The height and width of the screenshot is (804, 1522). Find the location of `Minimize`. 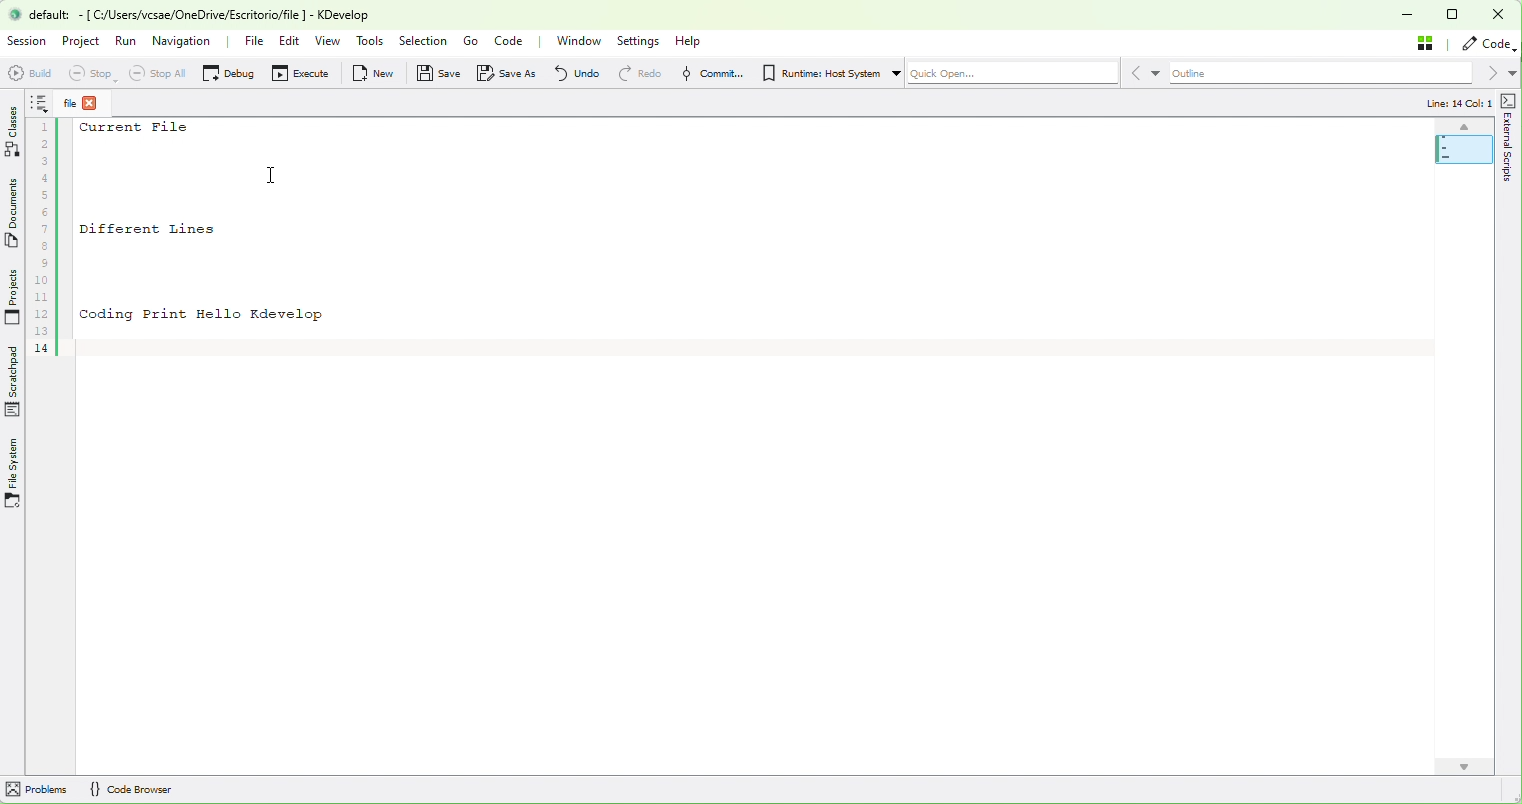

Minimize is located at coordinates (1409, 14).